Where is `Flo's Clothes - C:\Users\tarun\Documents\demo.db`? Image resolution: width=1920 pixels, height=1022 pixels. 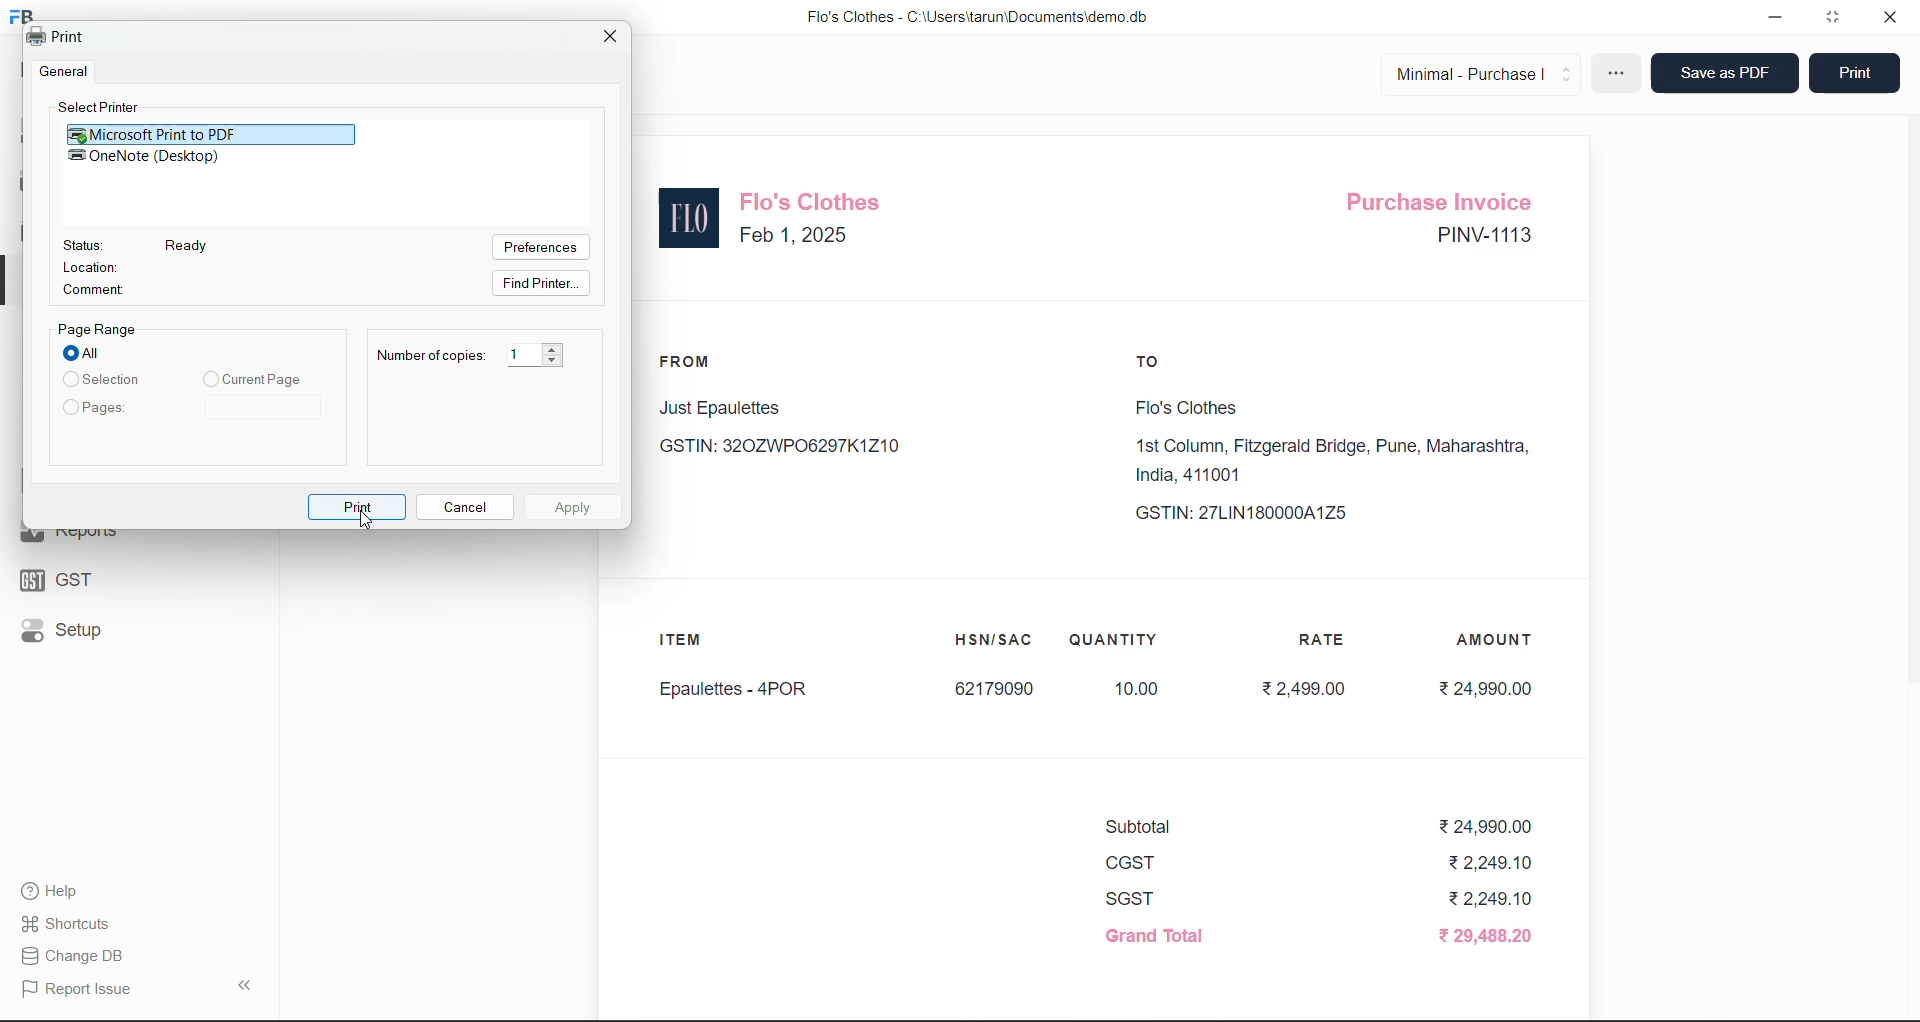
Flo's Clothes - C:\Users\tarun\Documents\demo.db is located at coordinates (976, 19).